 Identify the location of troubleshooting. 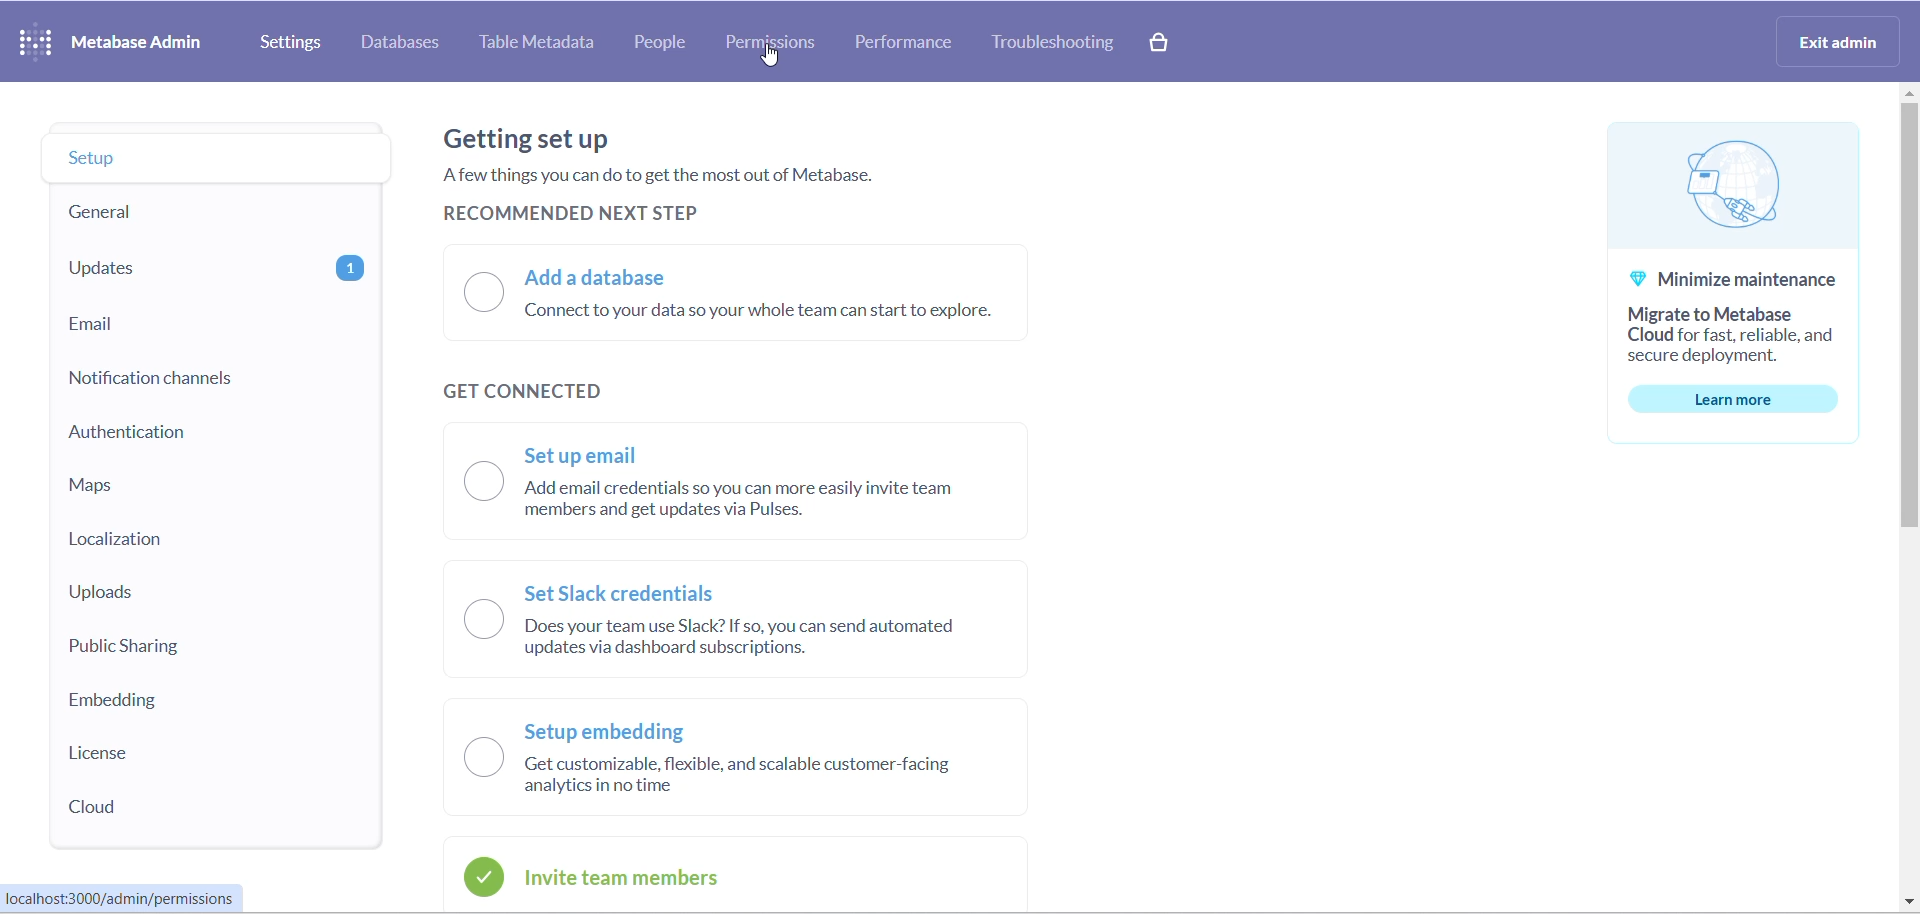
(1063, 45).